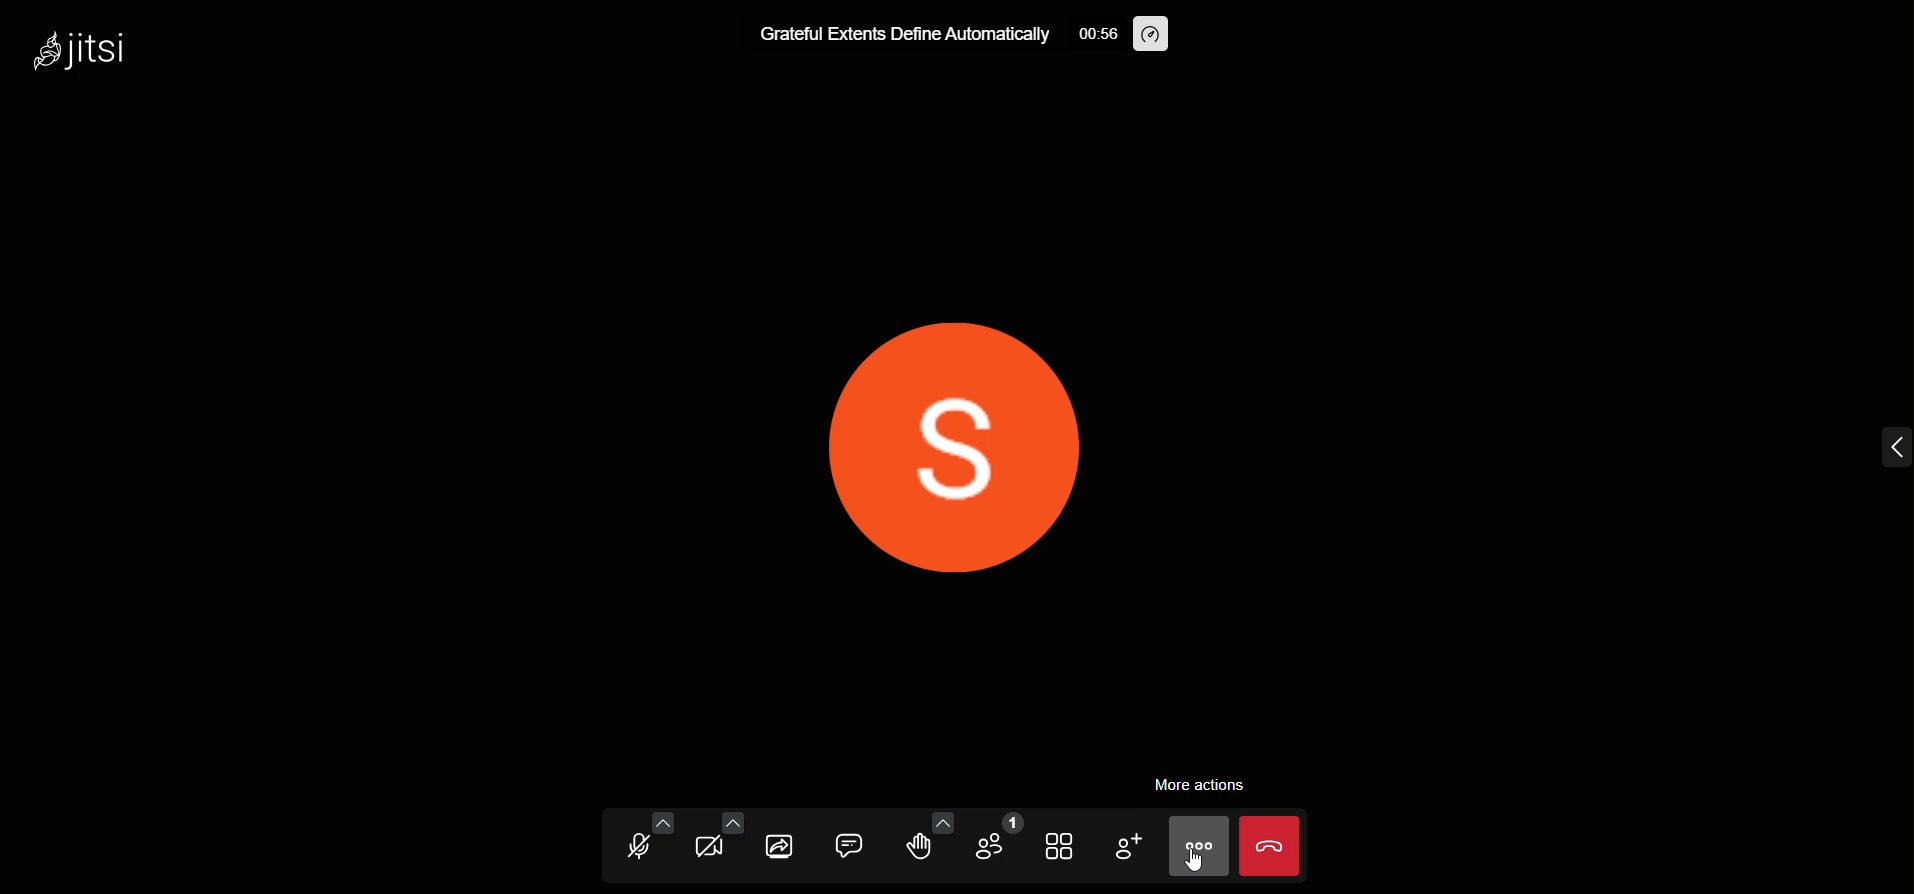 The height and width of the screenshot is (894, 1914). Describe the element at coordinates (1202, 783) in the screenshot. I see `more actions` at that location.